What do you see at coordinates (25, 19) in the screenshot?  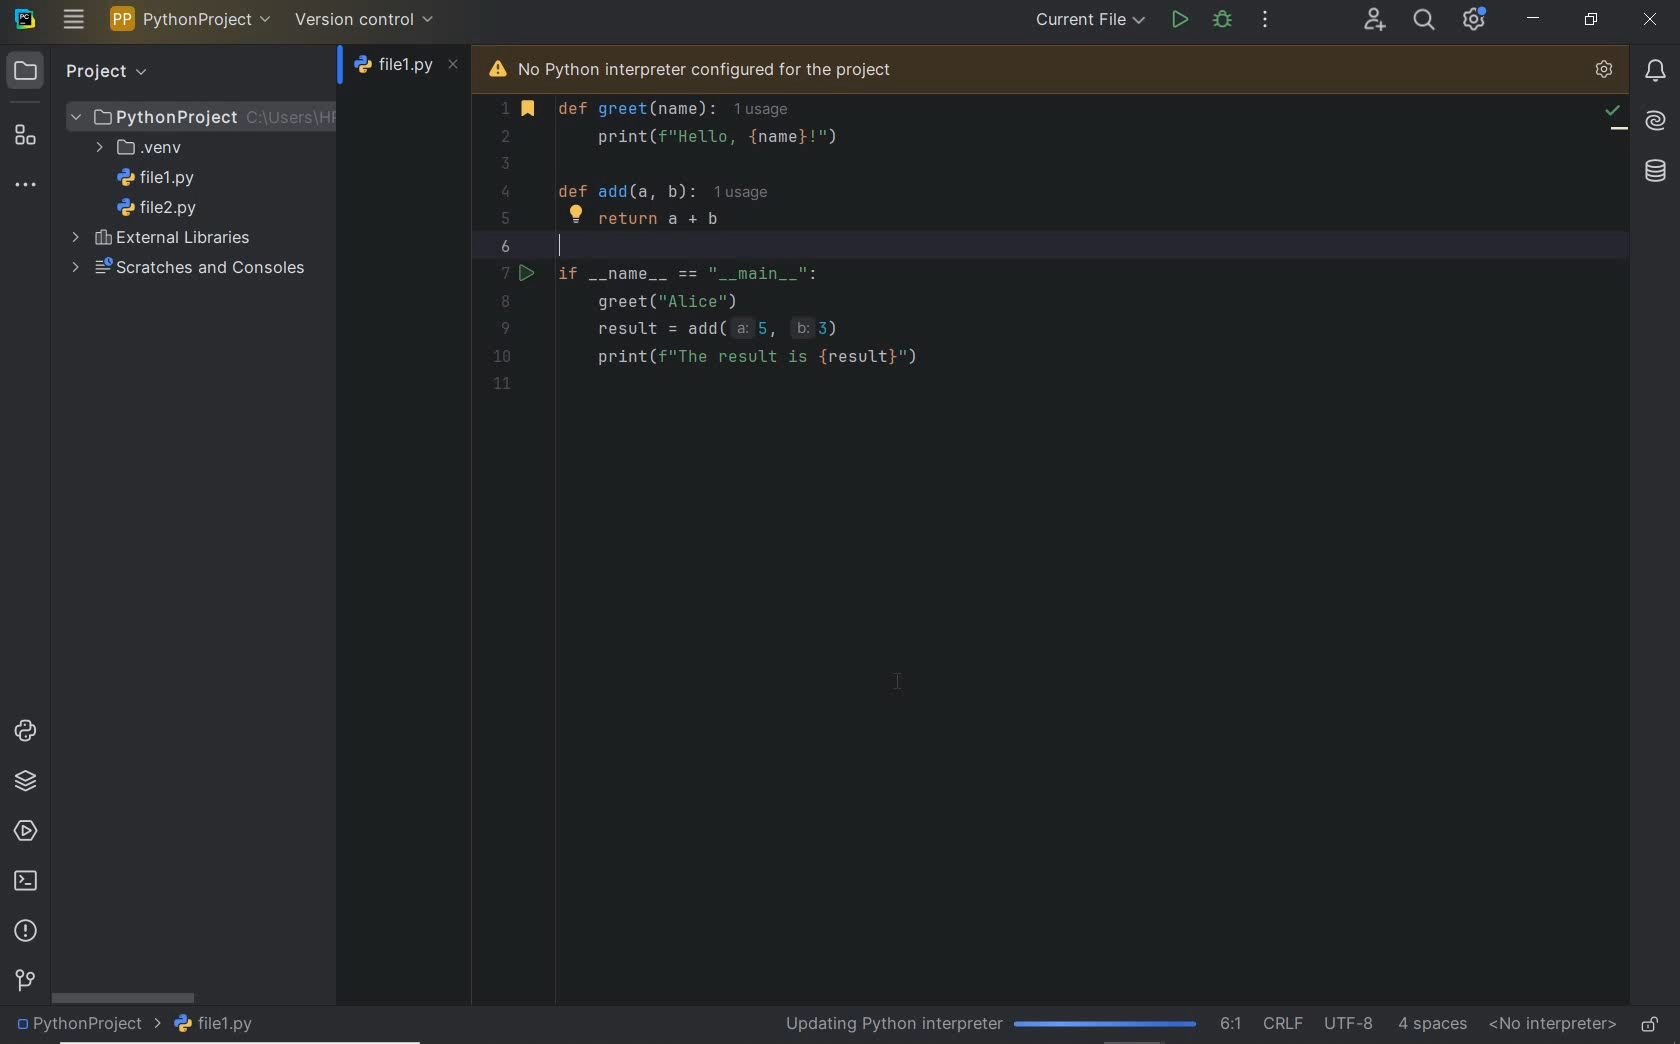 I see `system name` at bounding box center [25, 19].